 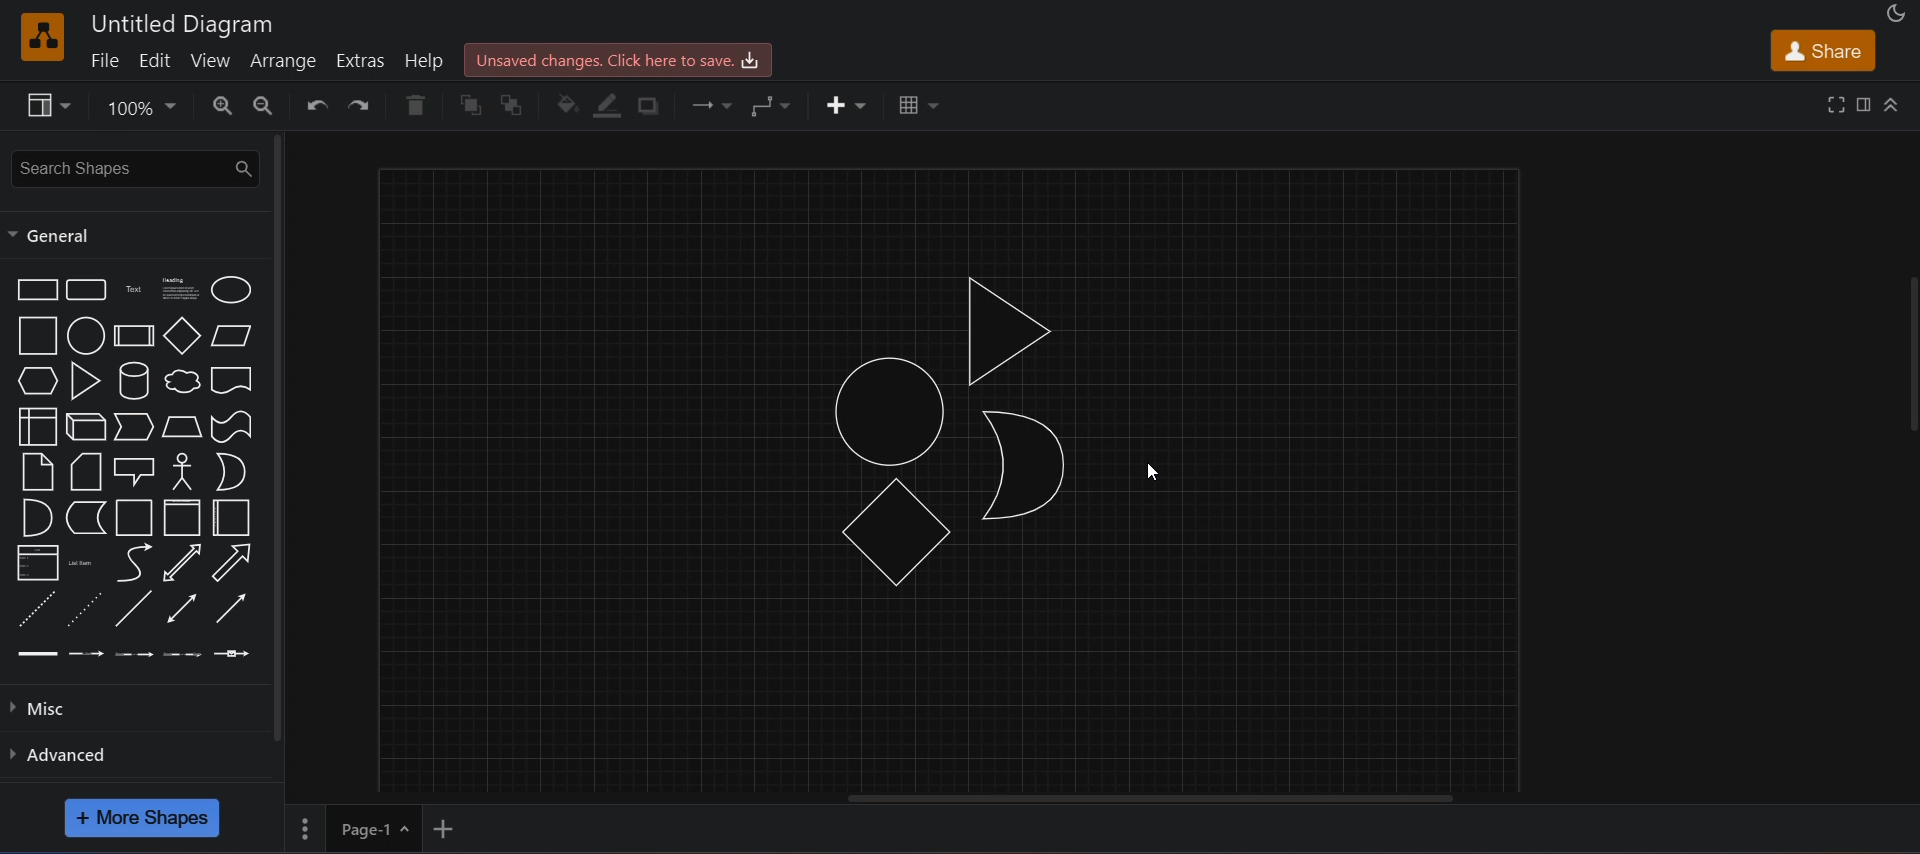 What do you see at coordinates (654, 106) in the screenshot?
I see `shadow` at bounding box center [654, 106].